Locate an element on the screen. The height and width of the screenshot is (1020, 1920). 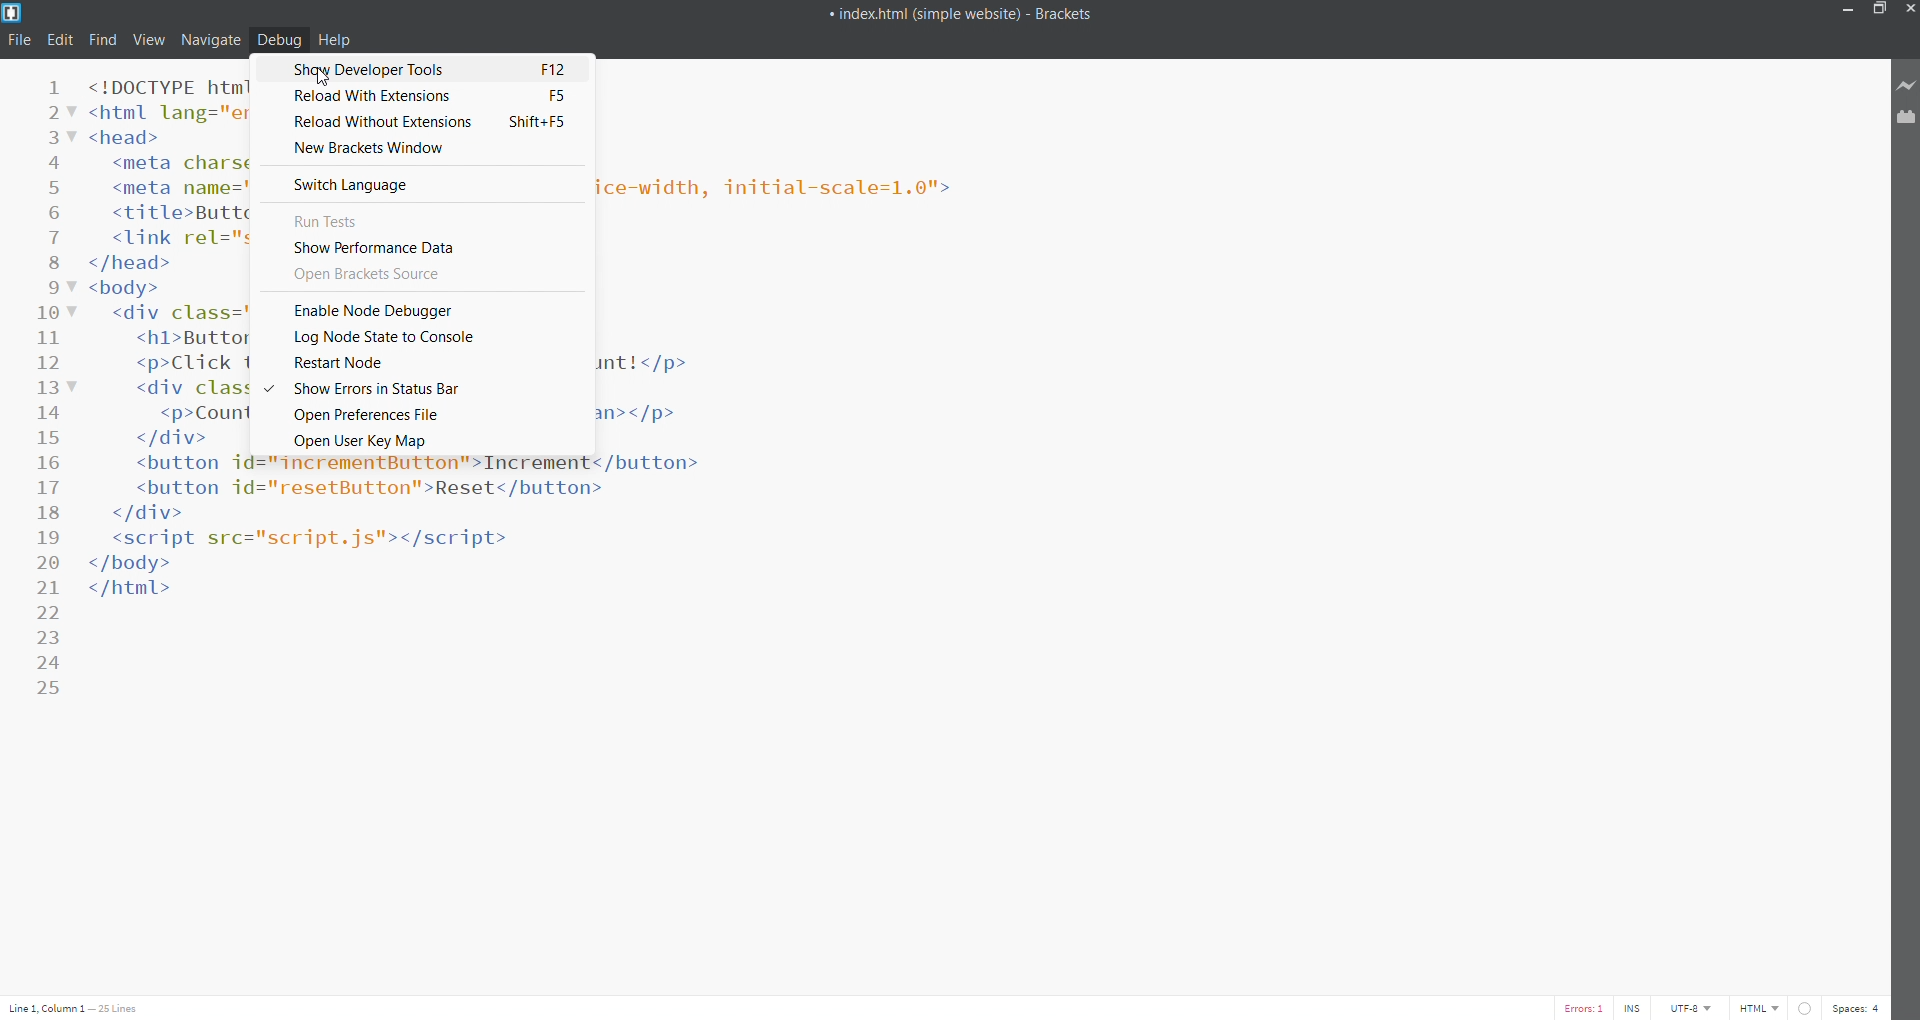
reload without extensions is located at coordinates (420, 122).